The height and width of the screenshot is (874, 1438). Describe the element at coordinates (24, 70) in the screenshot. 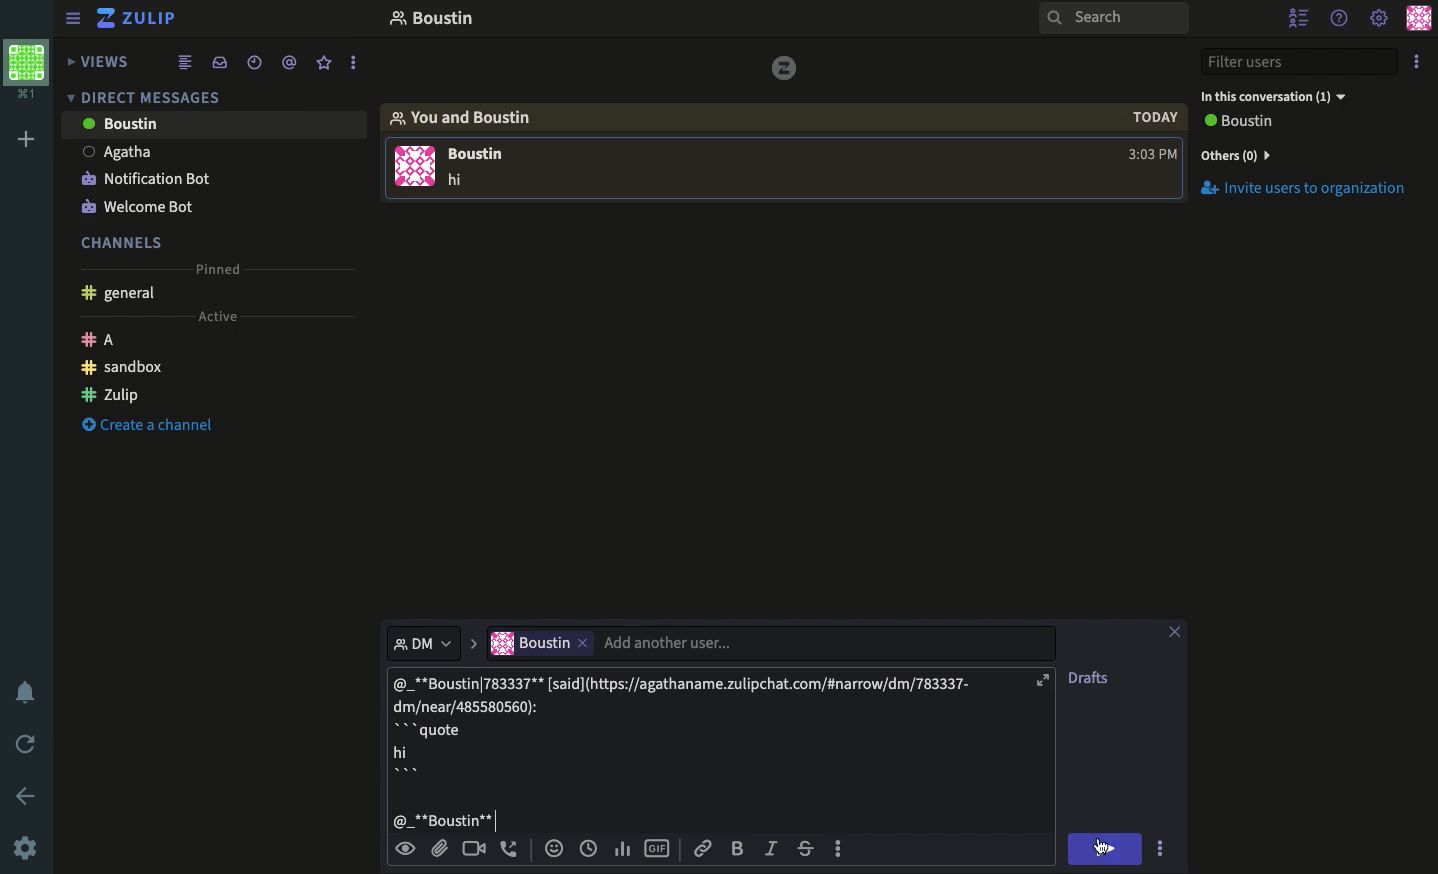

I see `Workspace profile` at that location.